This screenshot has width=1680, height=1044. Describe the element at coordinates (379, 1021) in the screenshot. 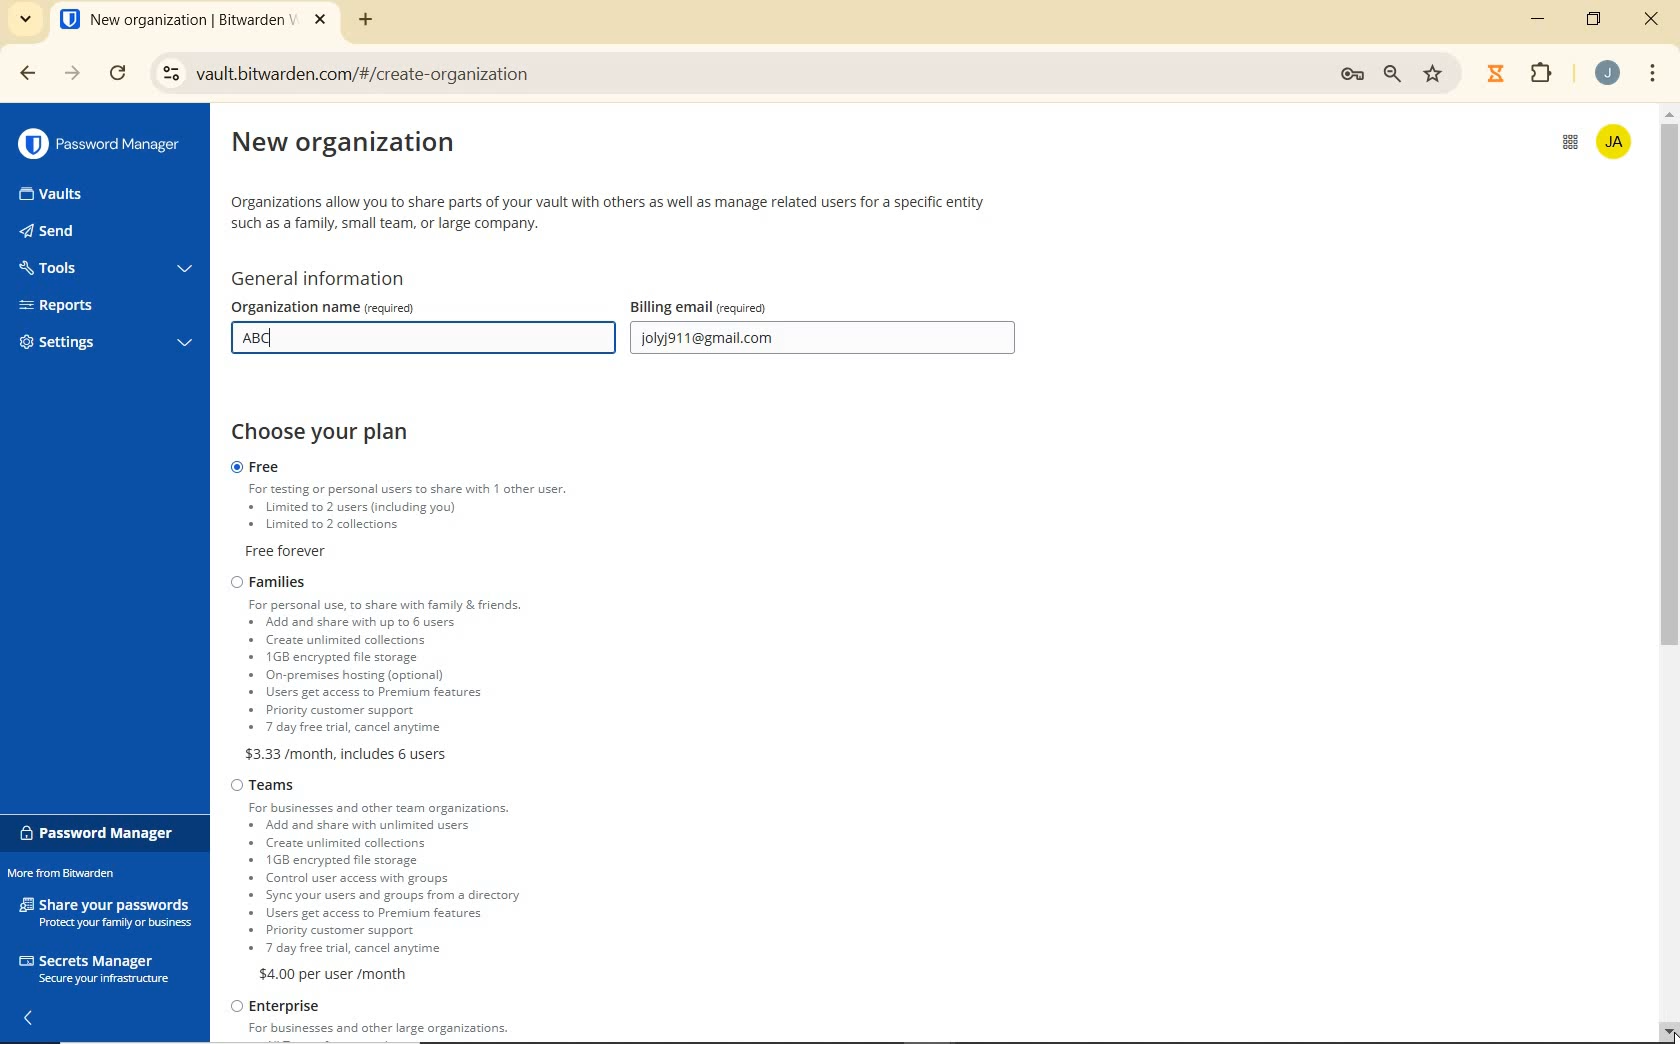

I see `enterprise plan` at that location.